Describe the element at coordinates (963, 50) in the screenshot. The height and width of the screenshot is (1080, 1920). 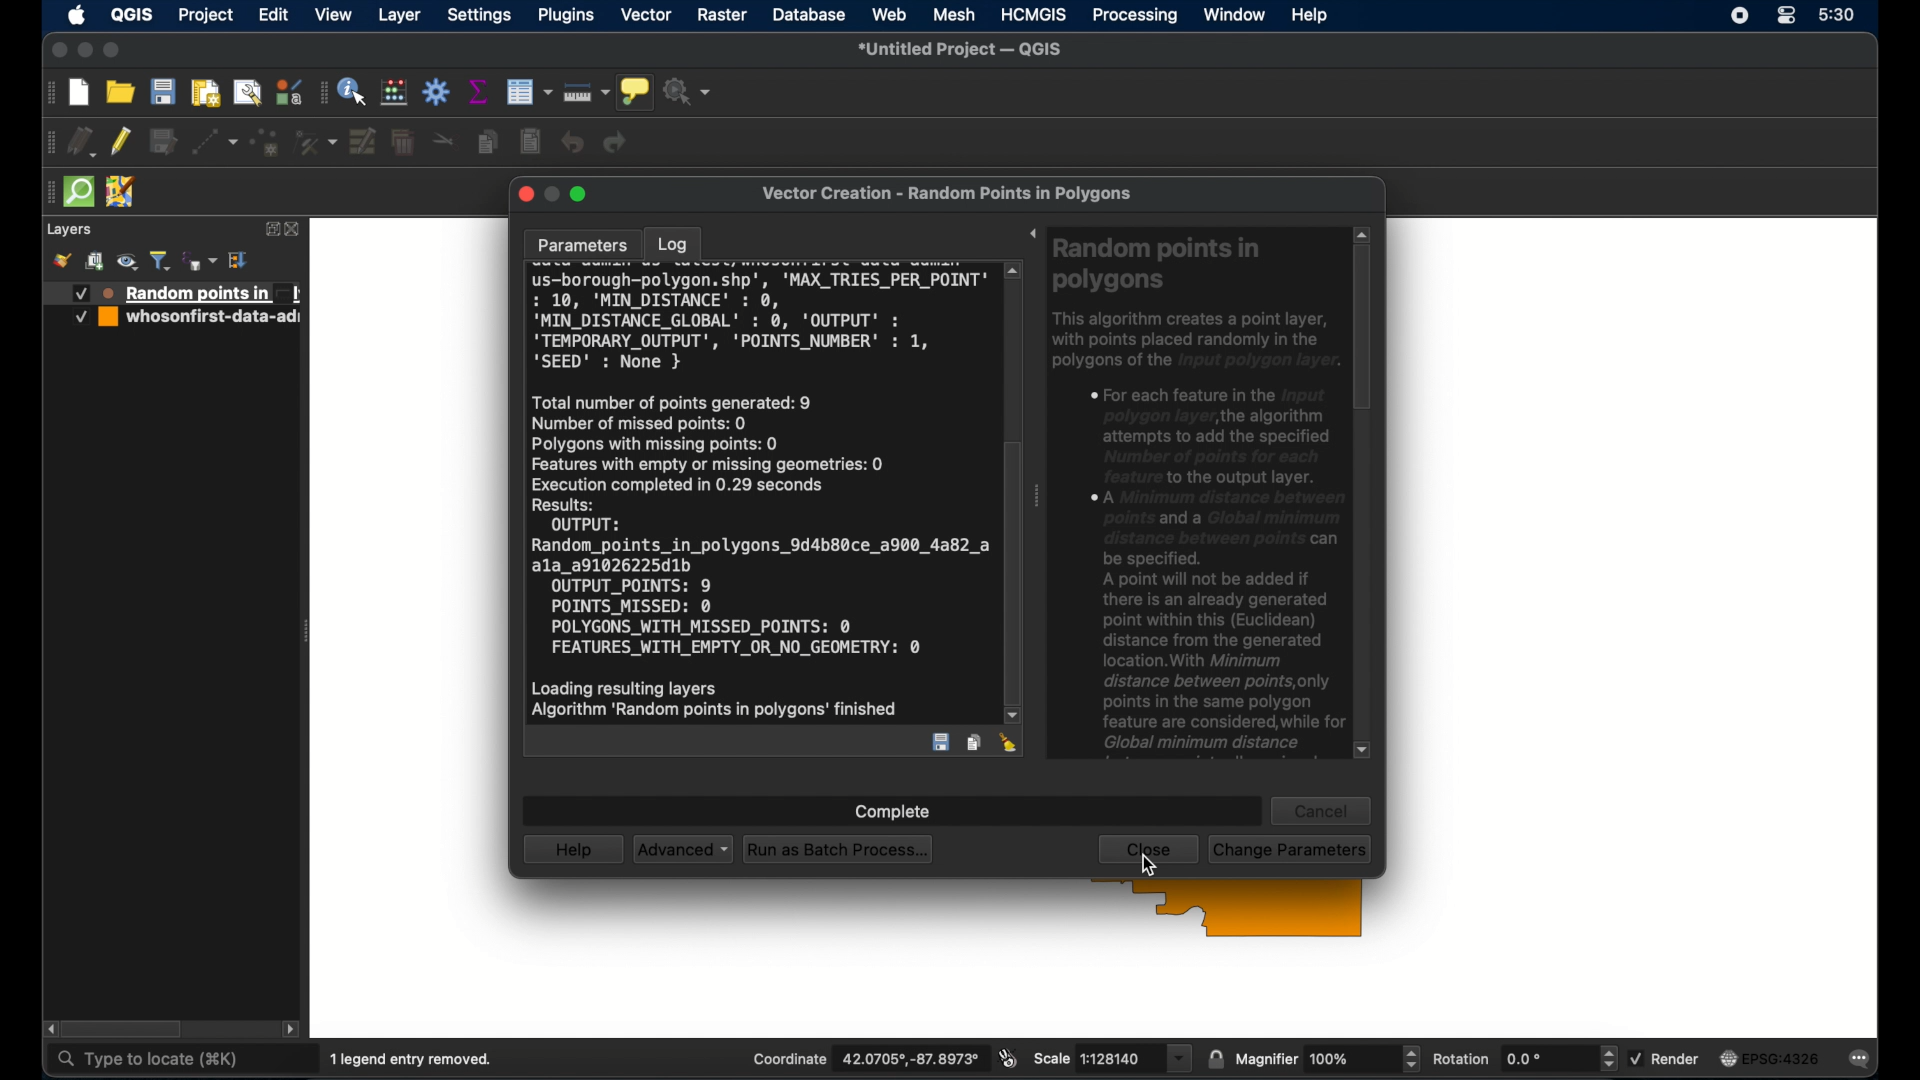
I see `untitled project` at that location.